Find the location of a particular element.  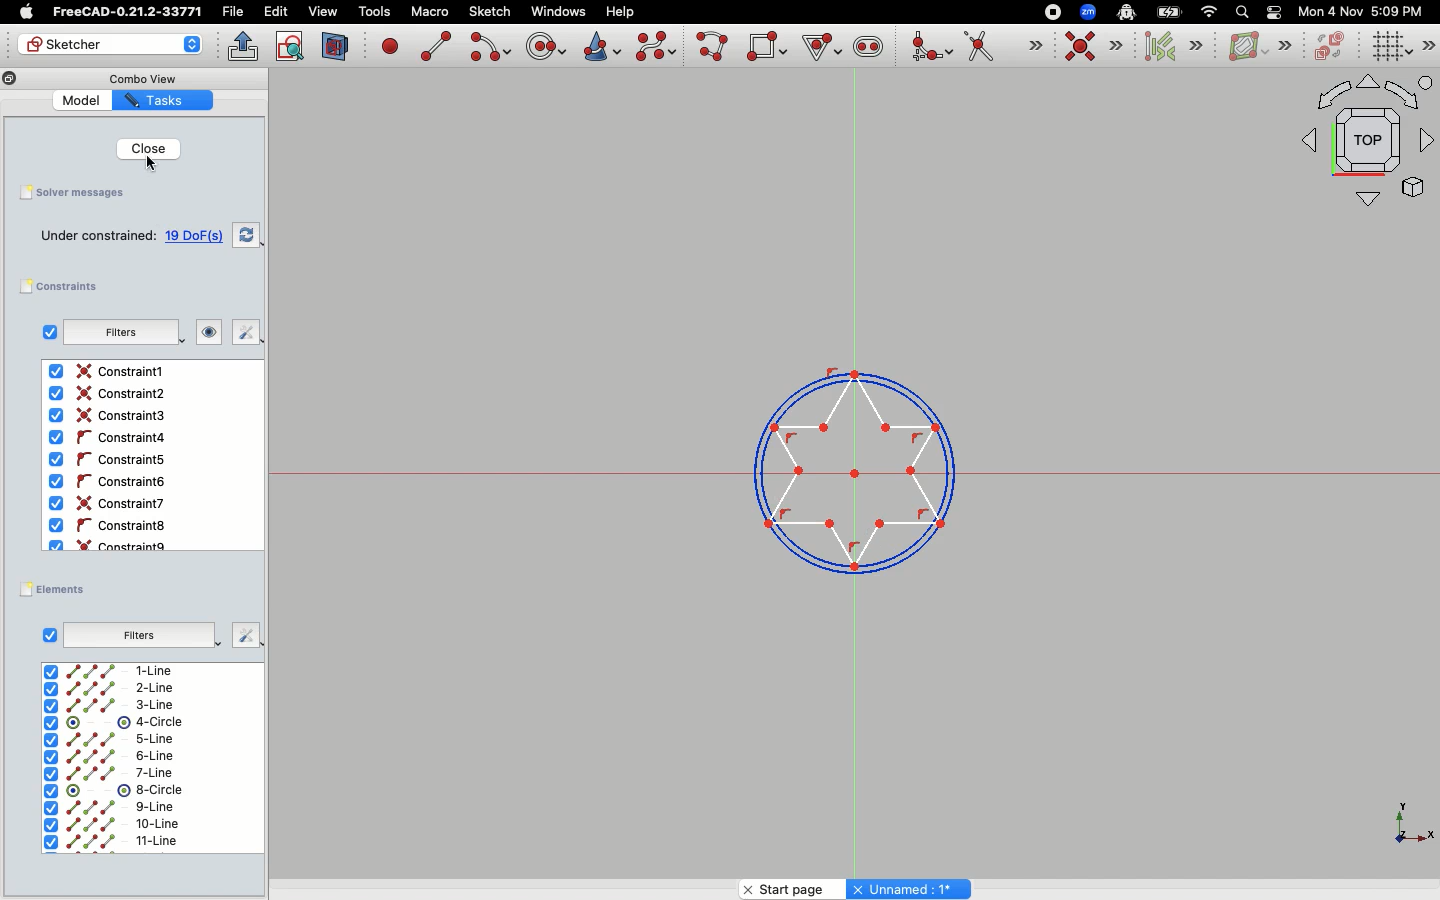

Tools is located at coordinates (374, 13).